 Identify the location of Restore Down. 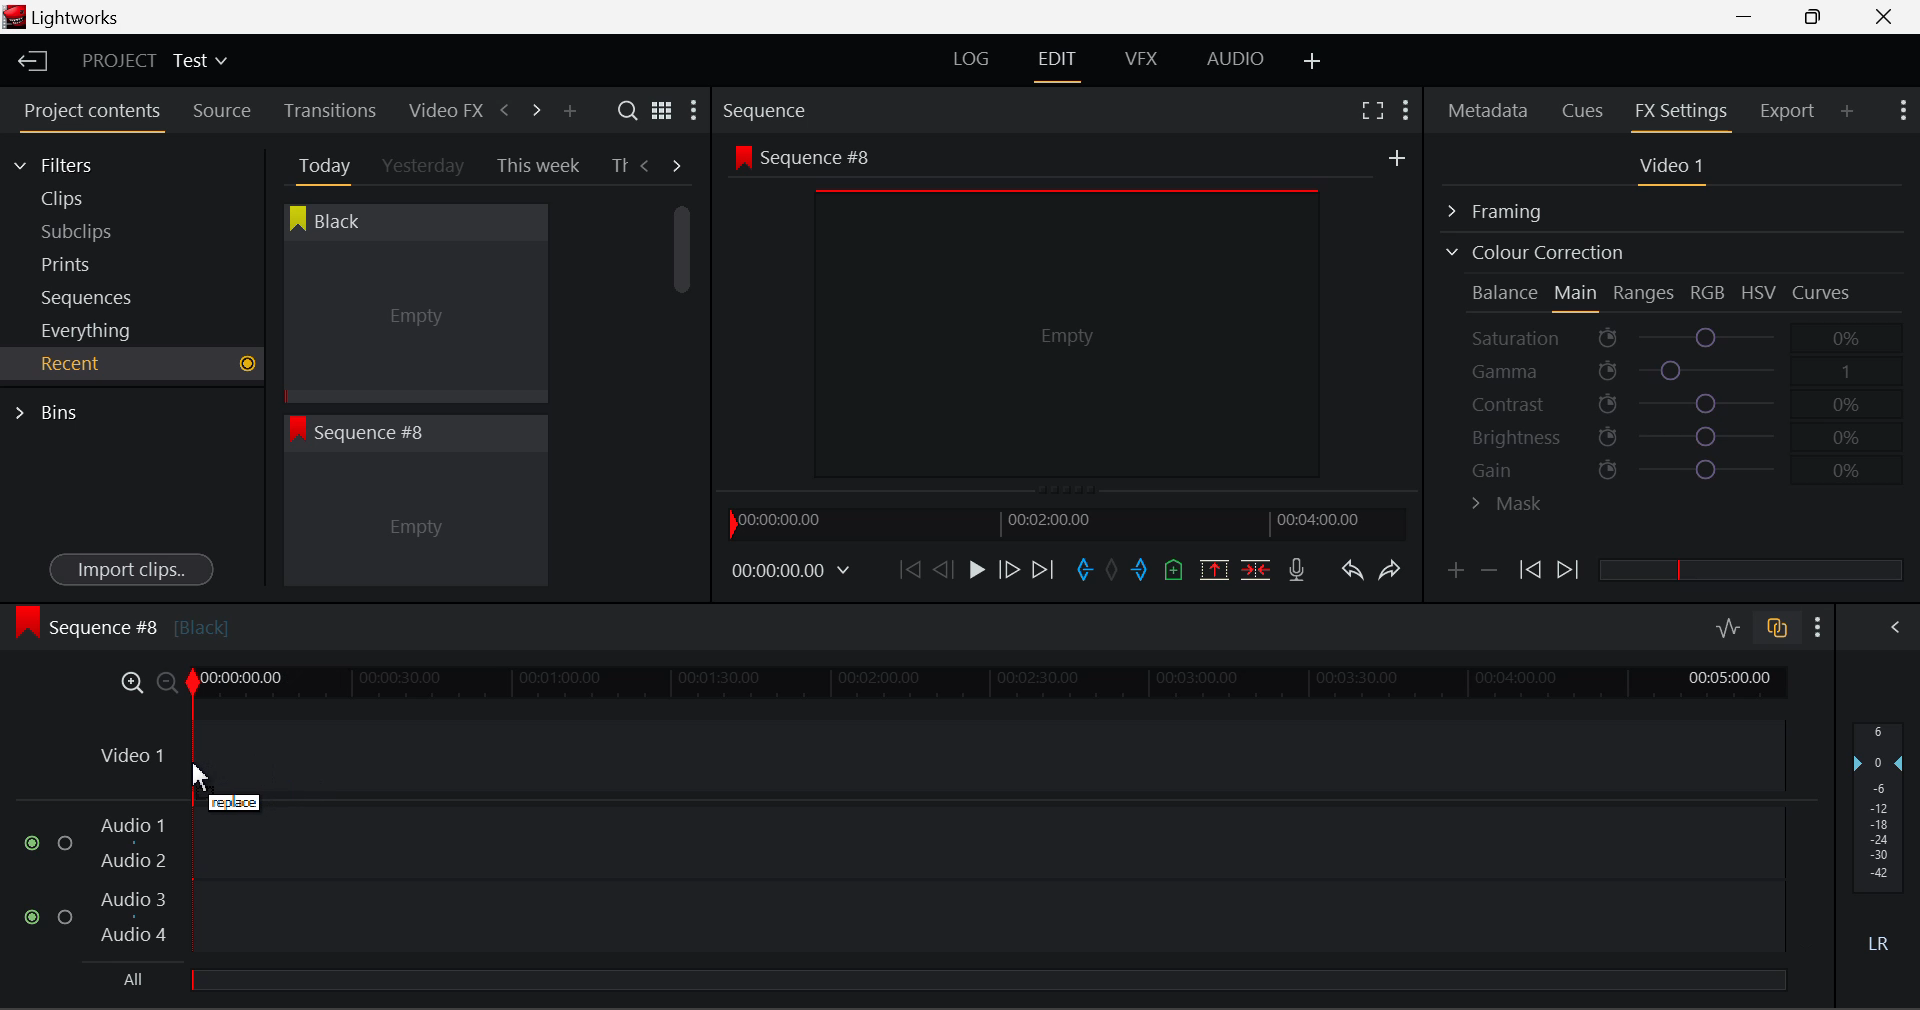
(1751, 17).